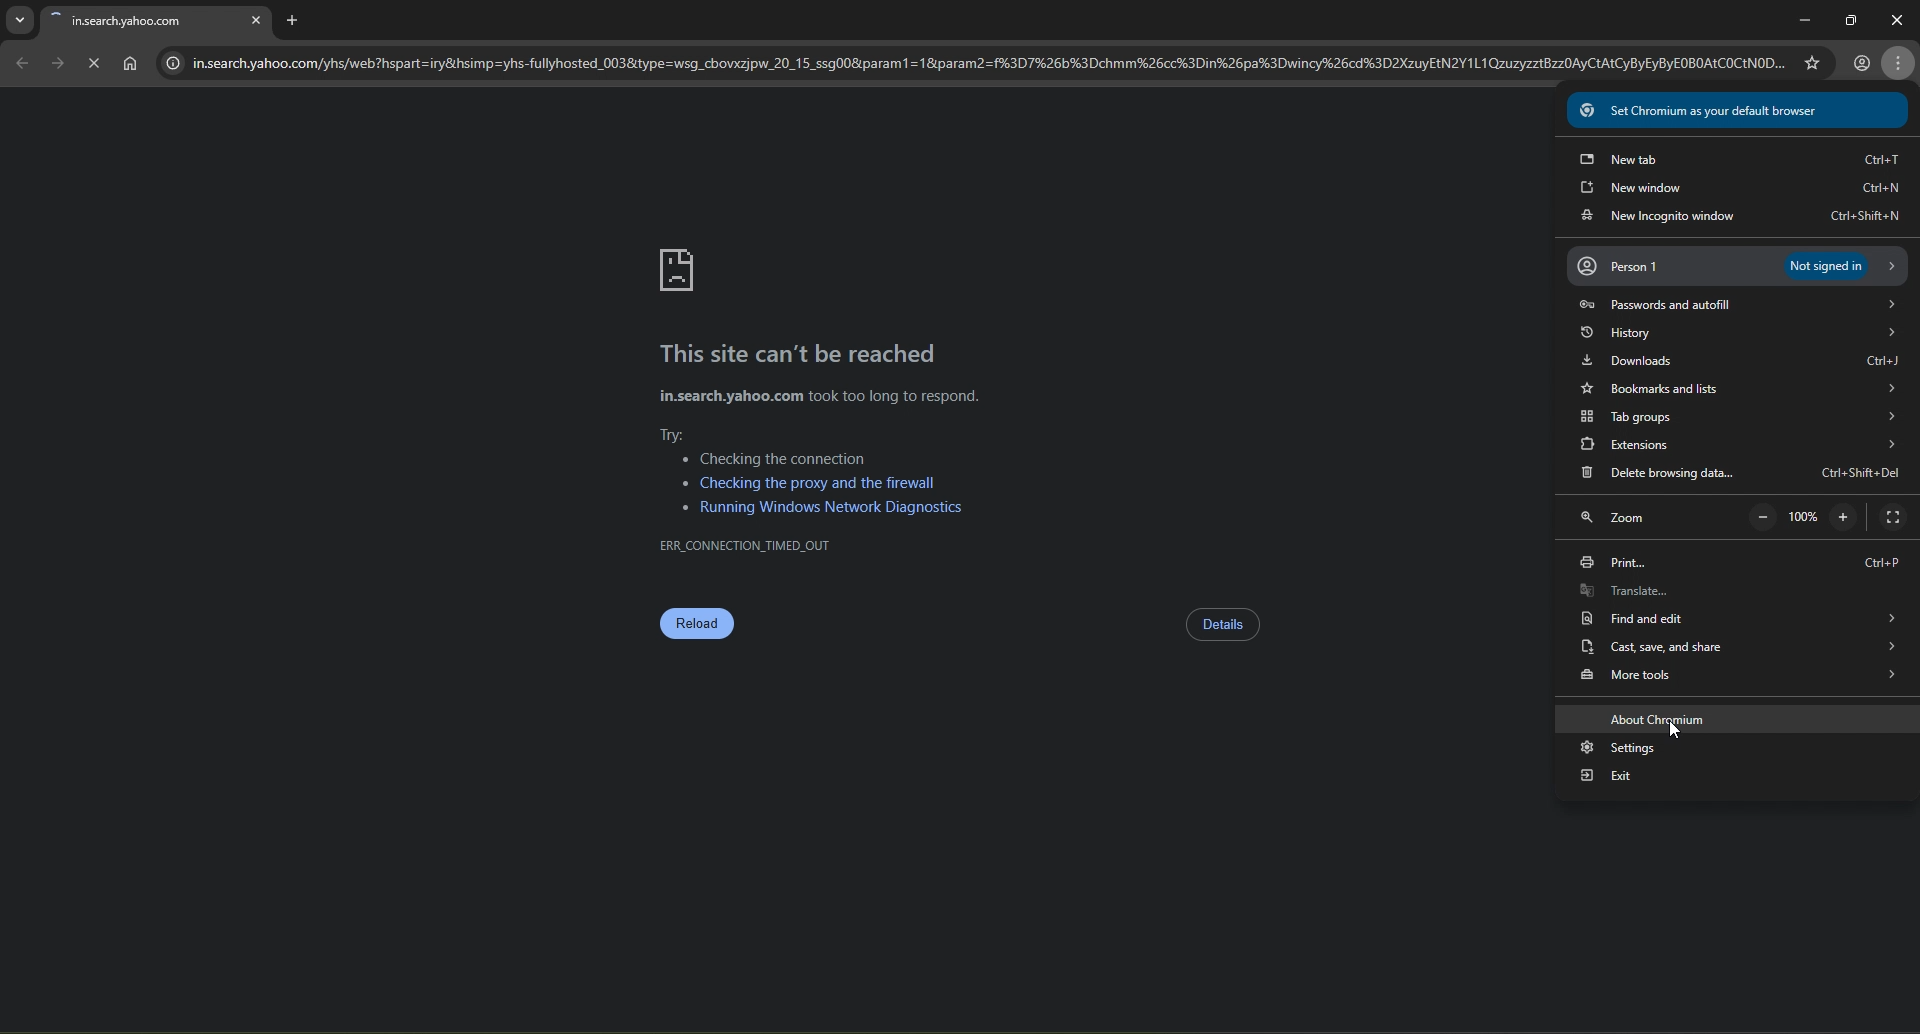 The height and width of the screenshot is (1034, 1920). What do you see at coordinates (680, 271) in the screenshot?
I see `logo` at bounding box center [680, 271].